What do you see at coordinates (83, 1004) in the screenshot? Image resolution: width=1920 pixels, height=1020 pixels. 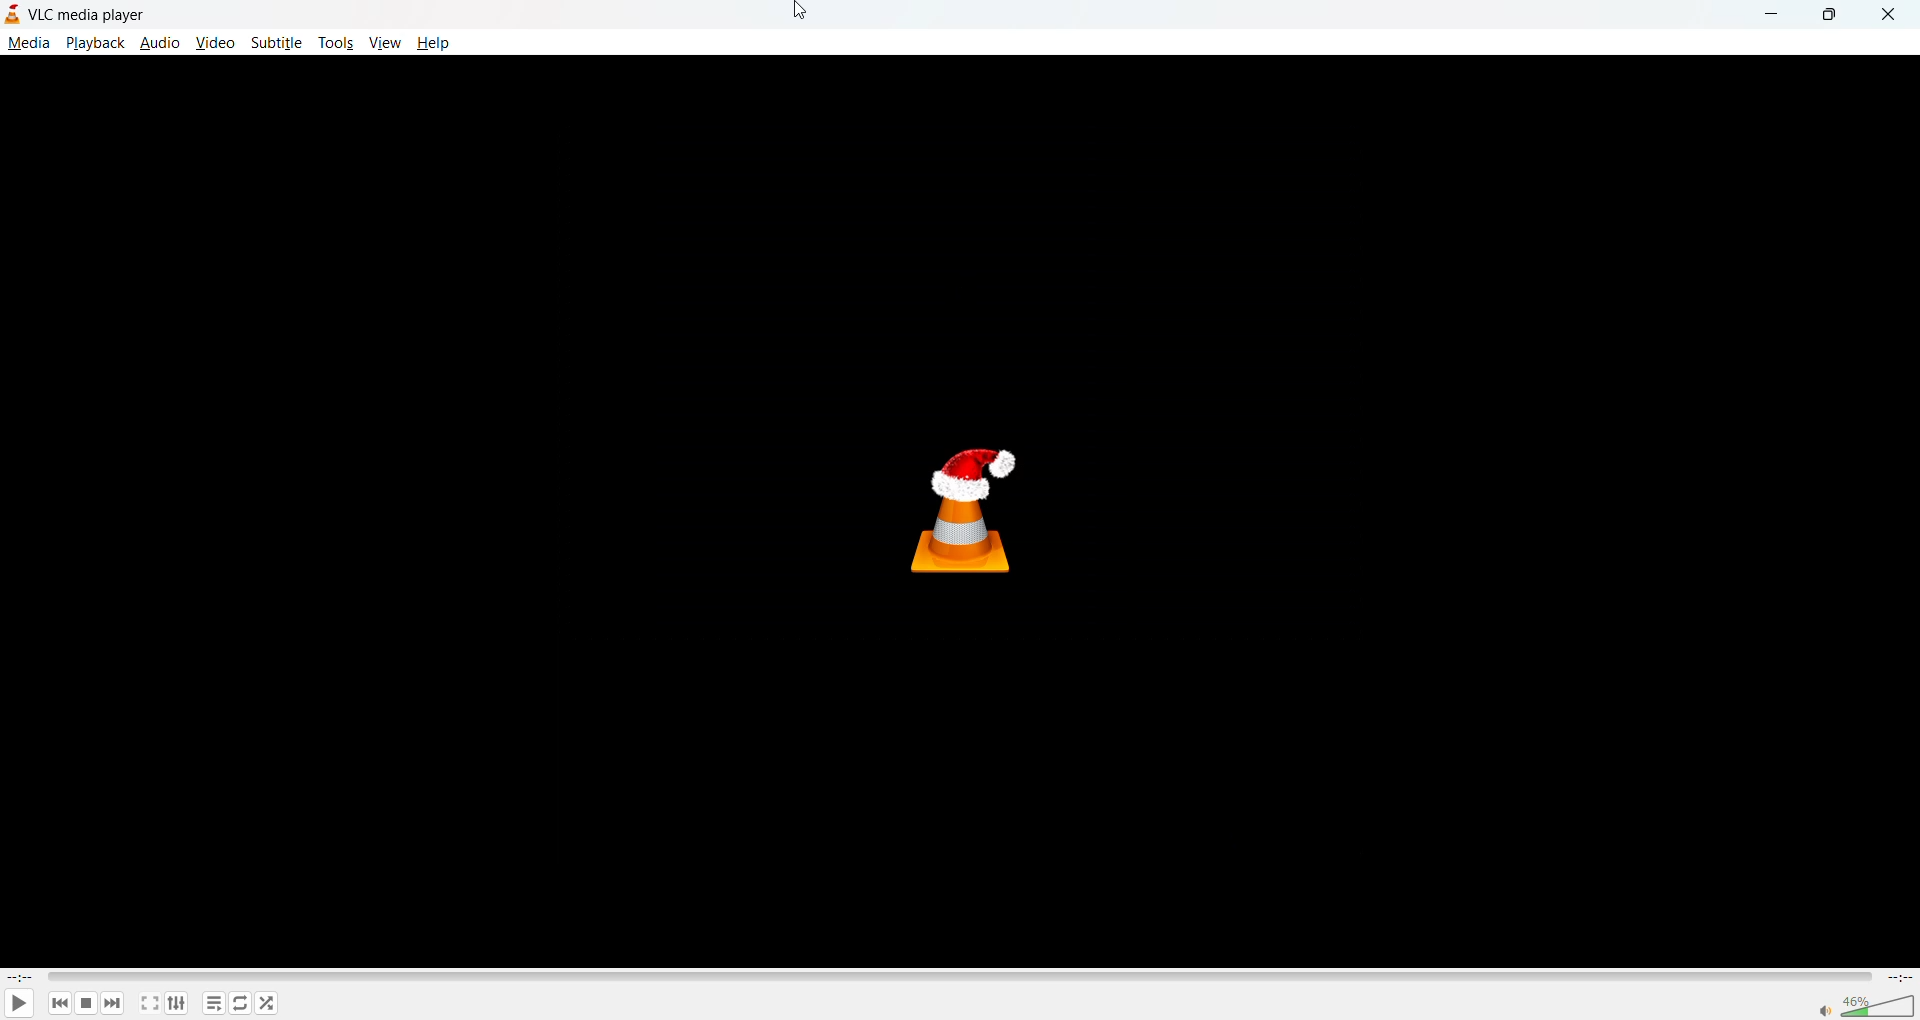 I see `stop` at bounding box center [83, 1004].